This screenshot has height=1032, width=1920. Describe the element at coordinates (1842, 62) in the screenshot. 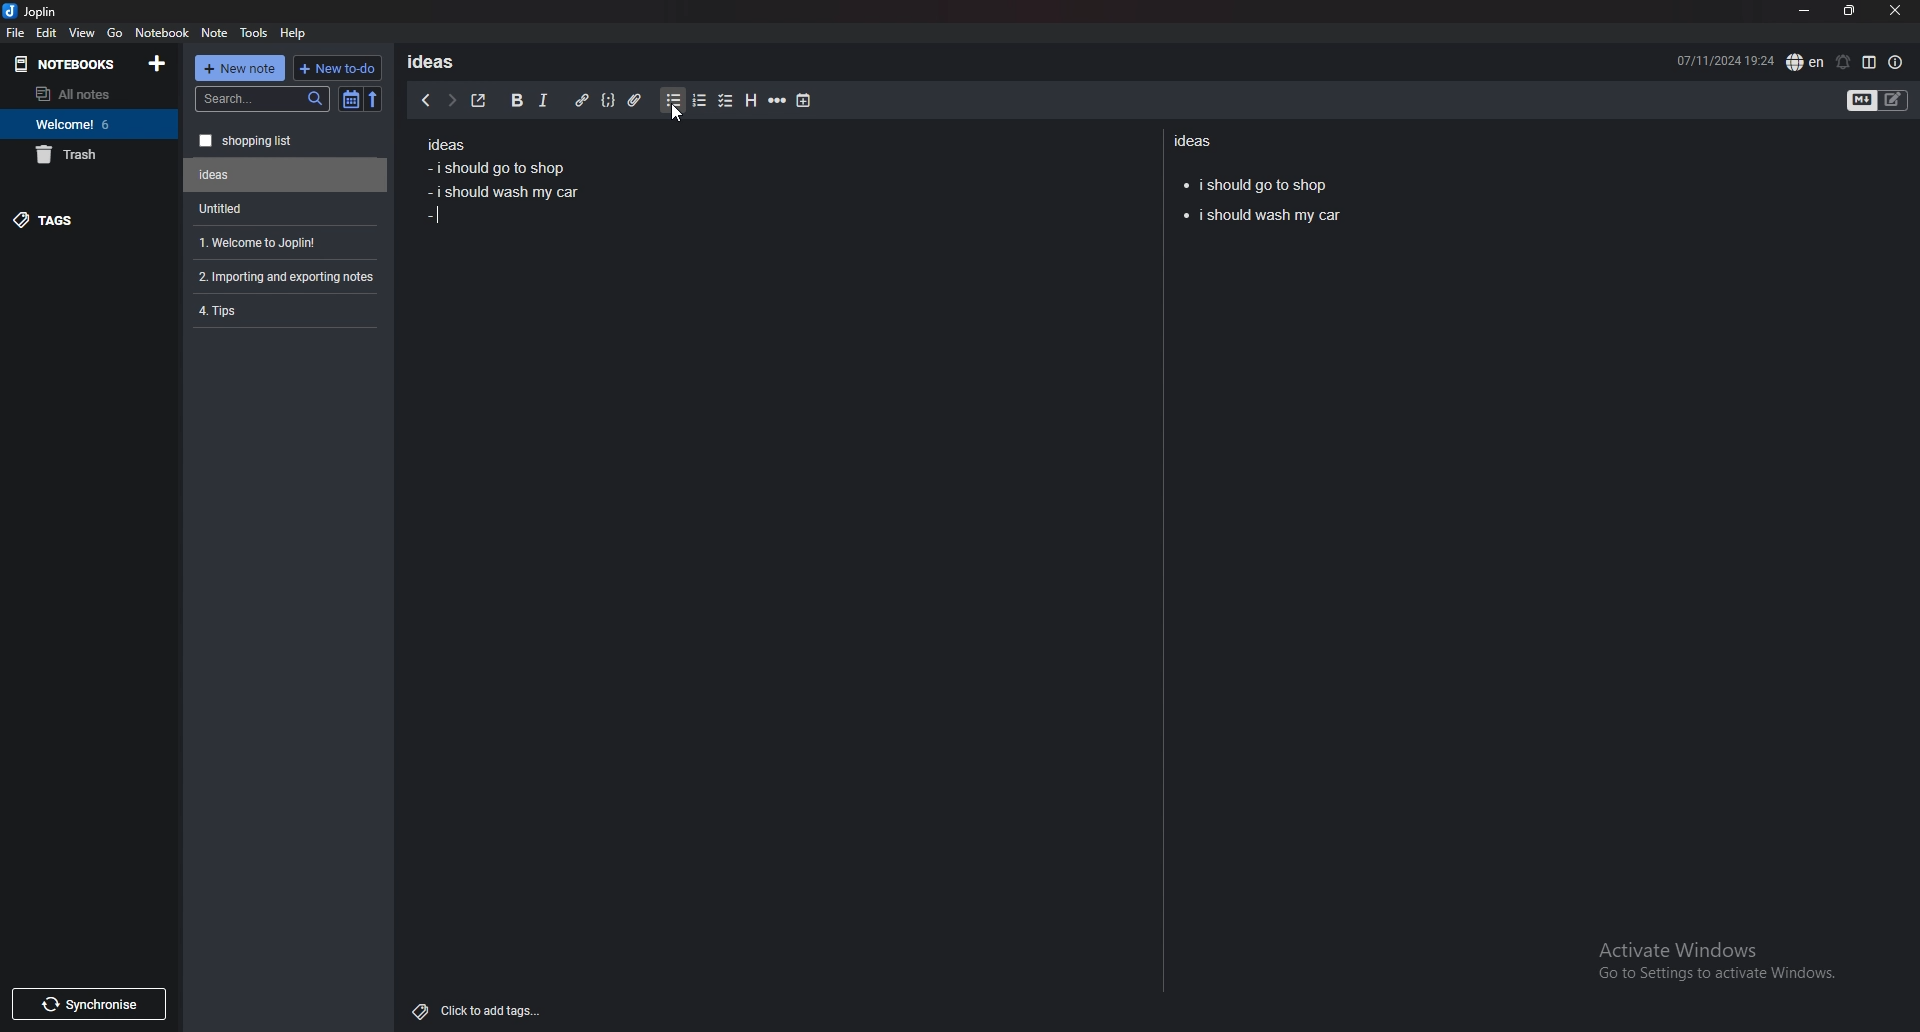

I see `set alarm` at that location.